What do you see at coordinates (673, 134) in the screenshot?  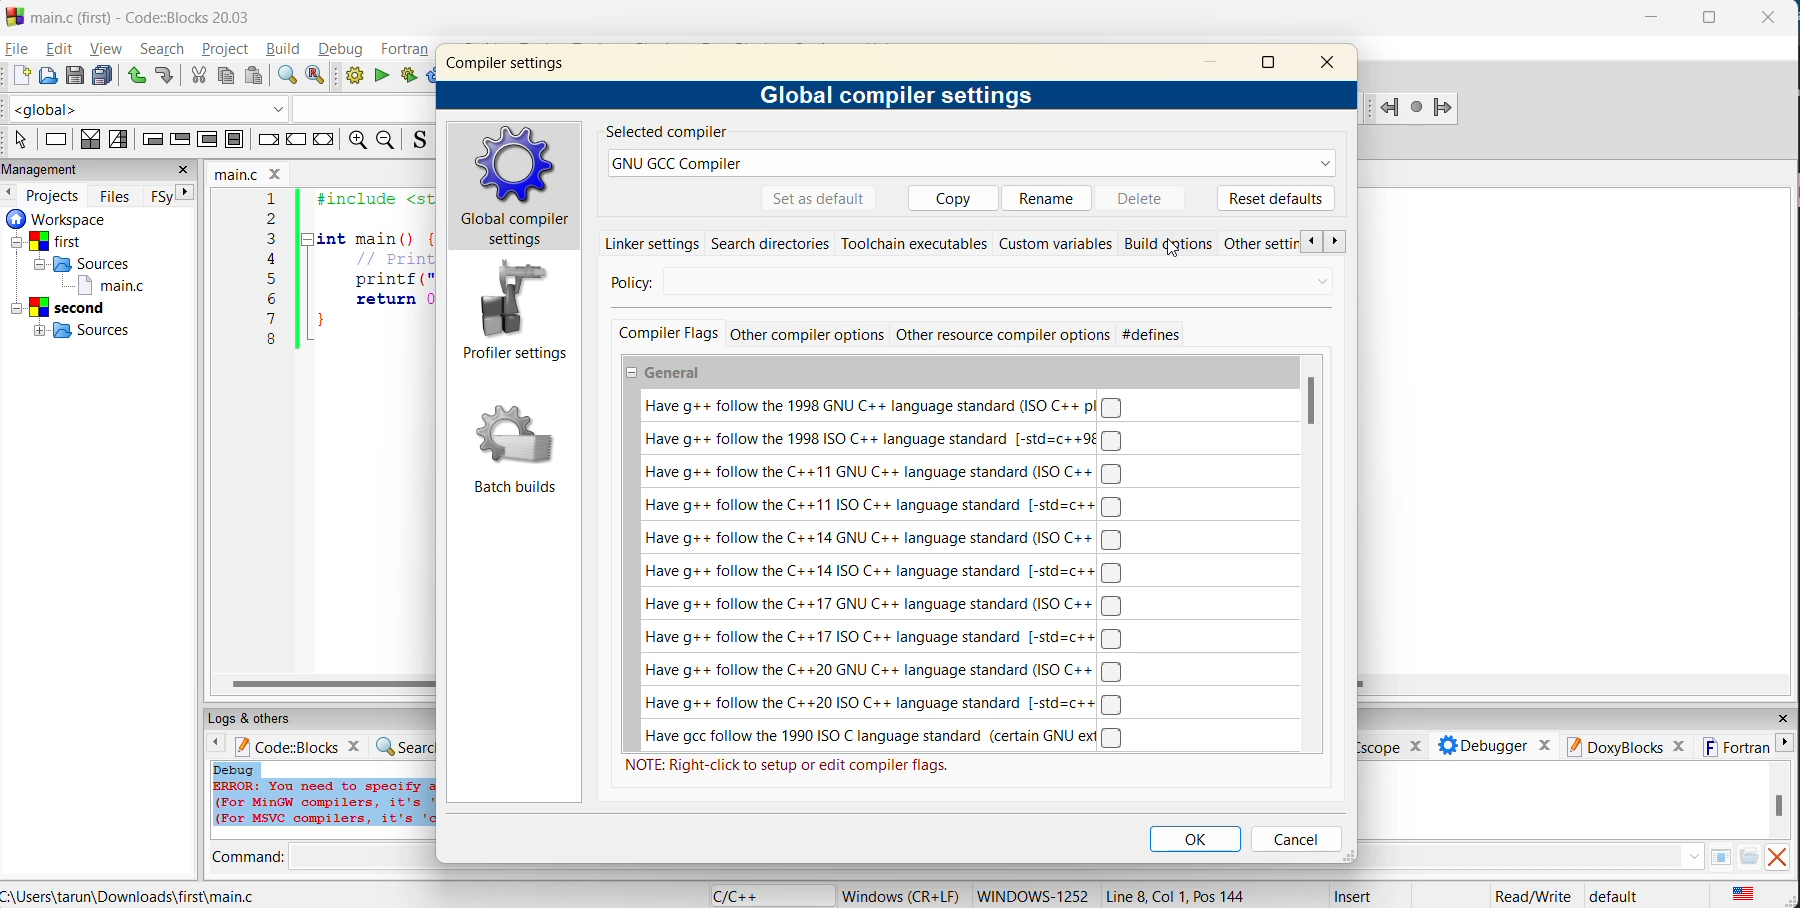 I see `selected compiler` at bounding box center [673, 134].